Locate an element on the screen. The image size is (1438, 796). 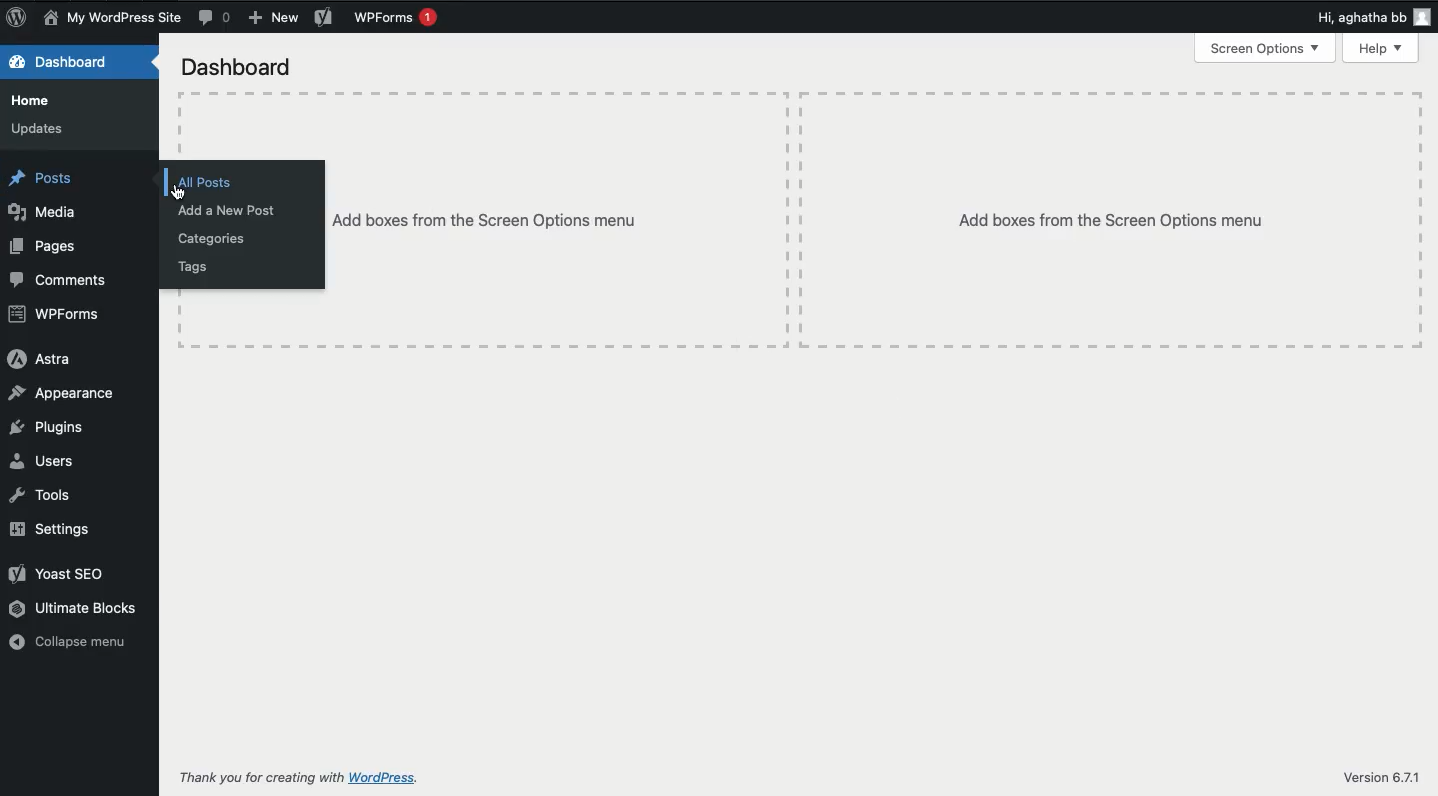
Collapse menu is located at coordinates (67, 641).